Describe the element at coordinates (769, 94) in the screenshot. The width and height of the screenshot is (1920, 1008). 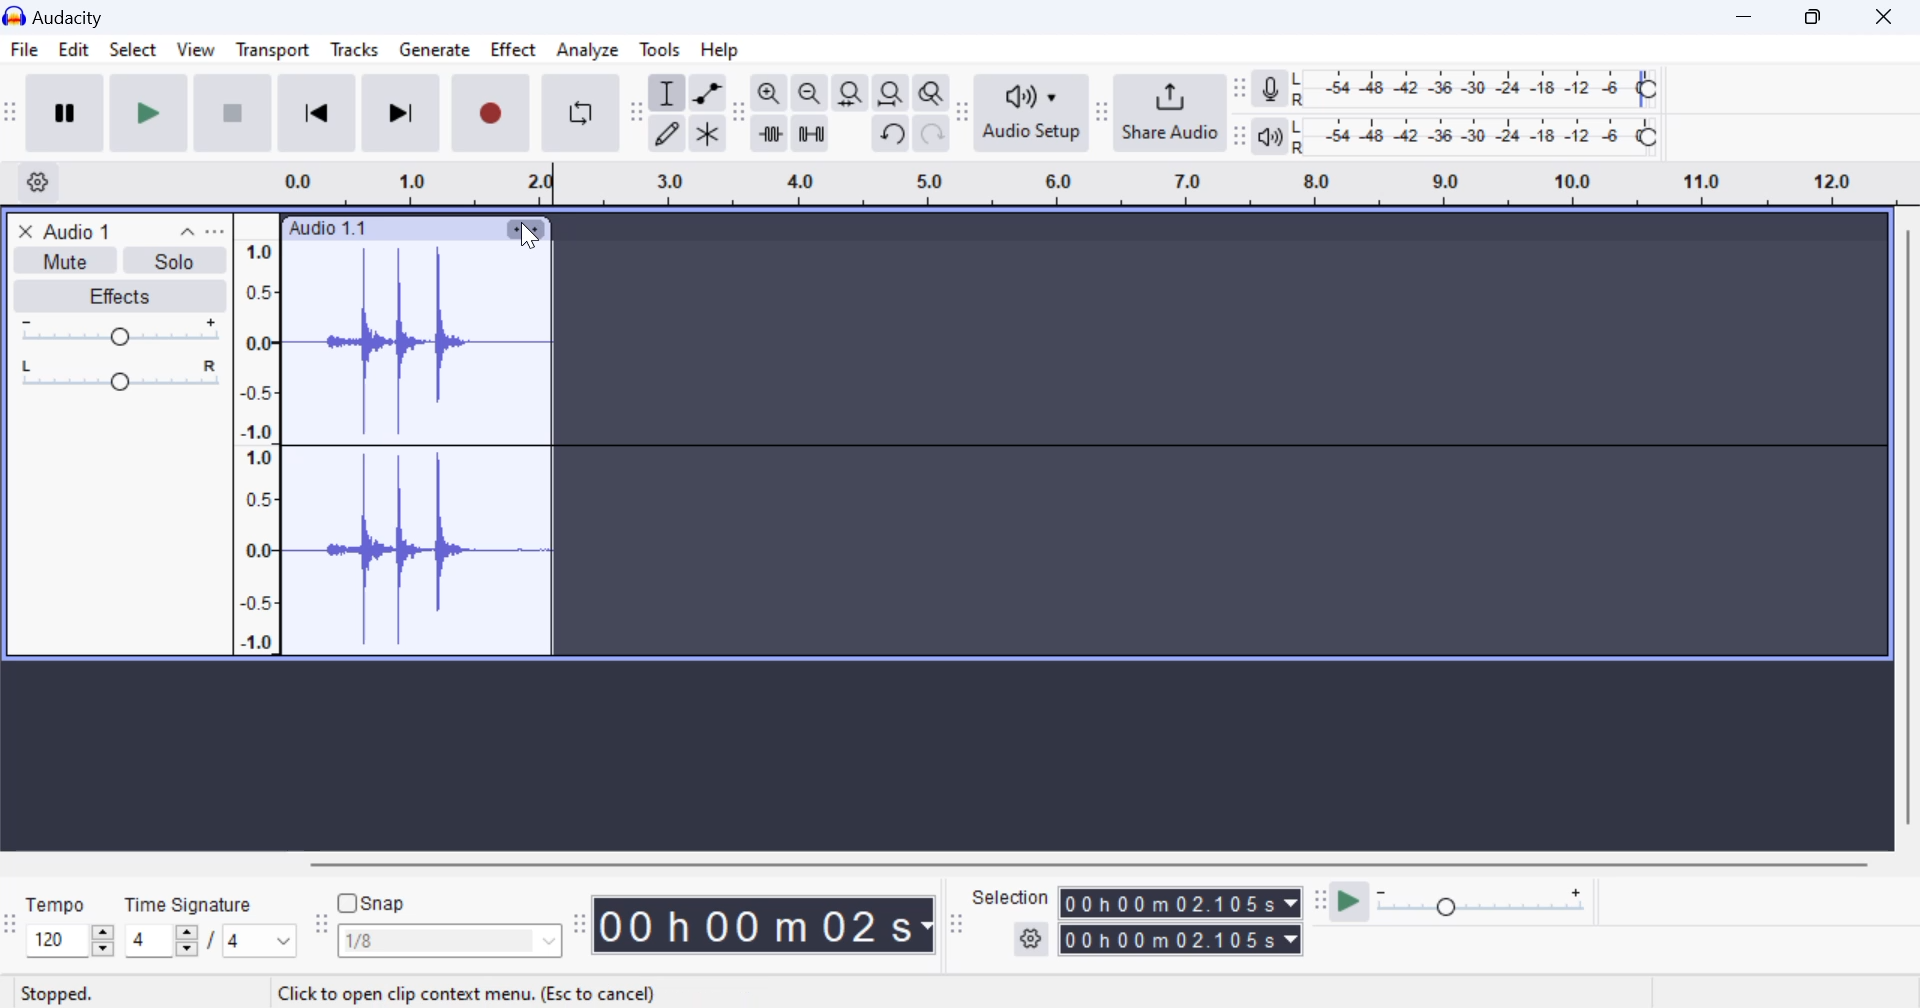
I see `zoom in` at that location.